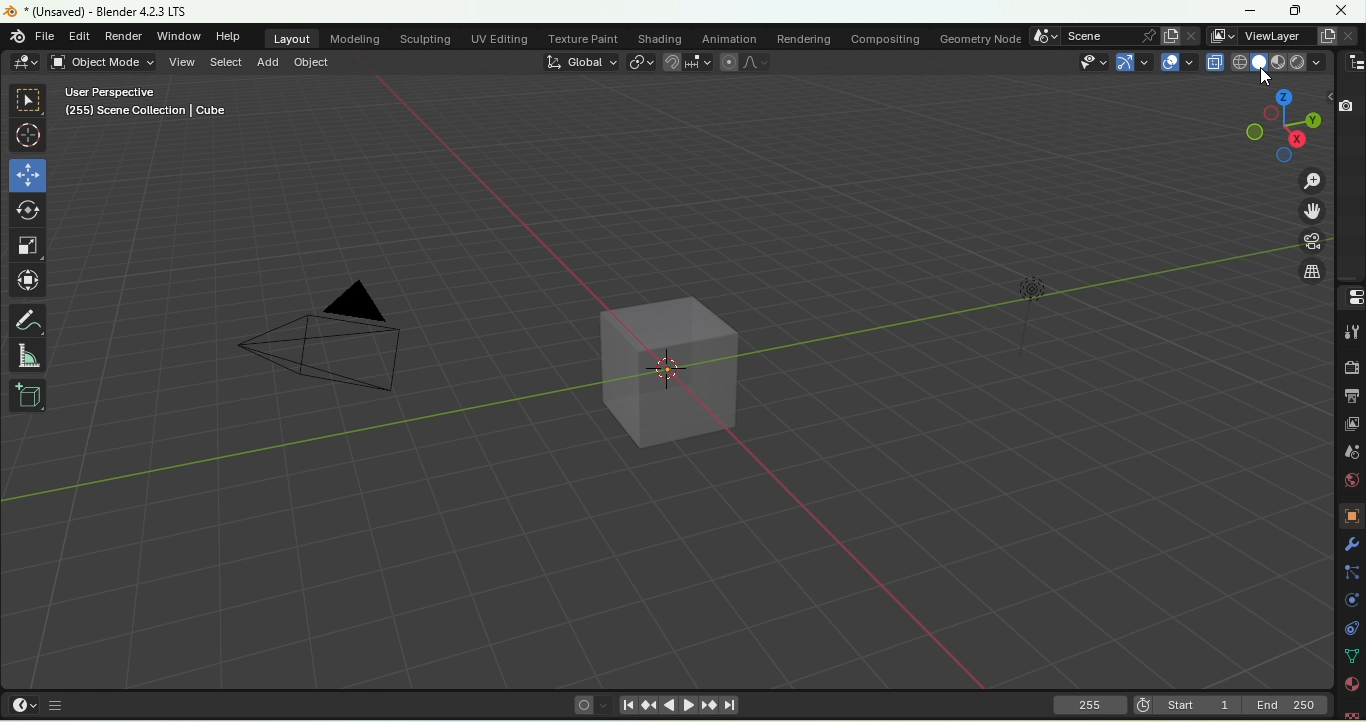 The width and height of the screenshot is (1366, 722). Describe the element at coordinates (267, 62) in the screenshot. I see `Add` at that location.